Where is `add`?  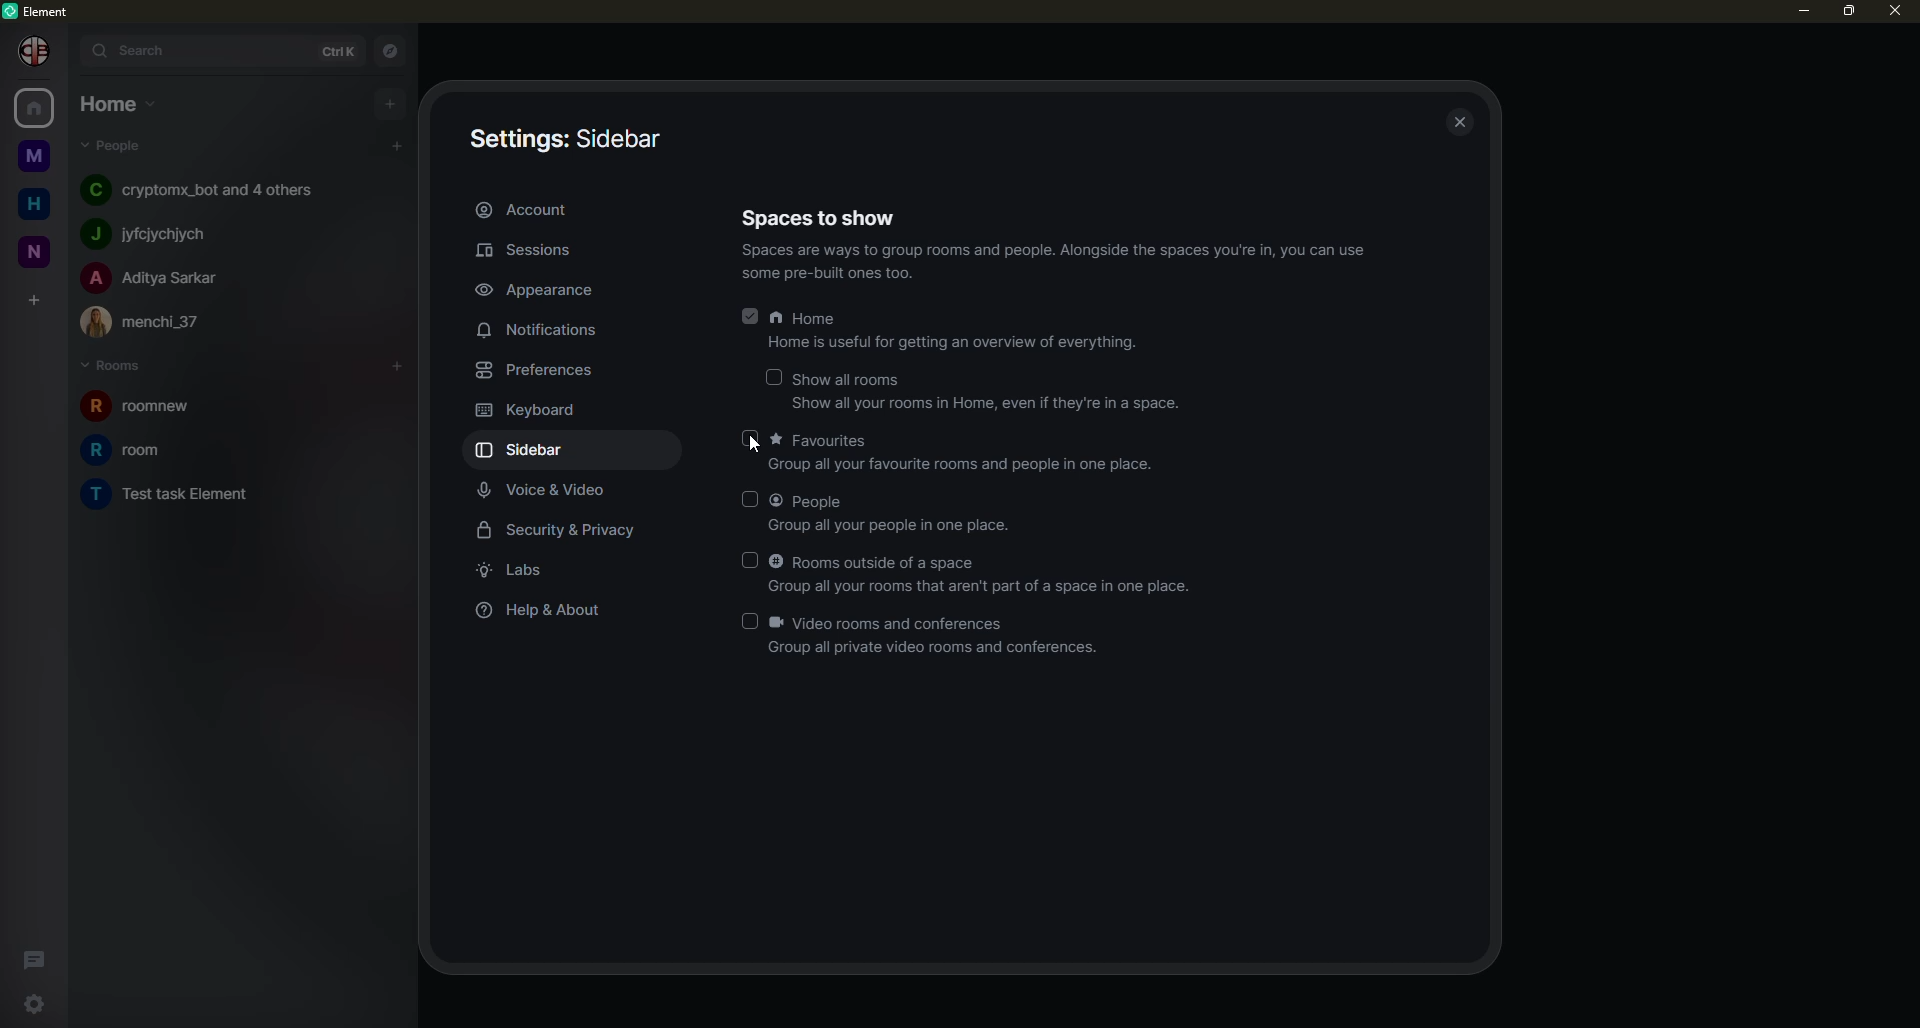
add is located at coordinates (391, 102).